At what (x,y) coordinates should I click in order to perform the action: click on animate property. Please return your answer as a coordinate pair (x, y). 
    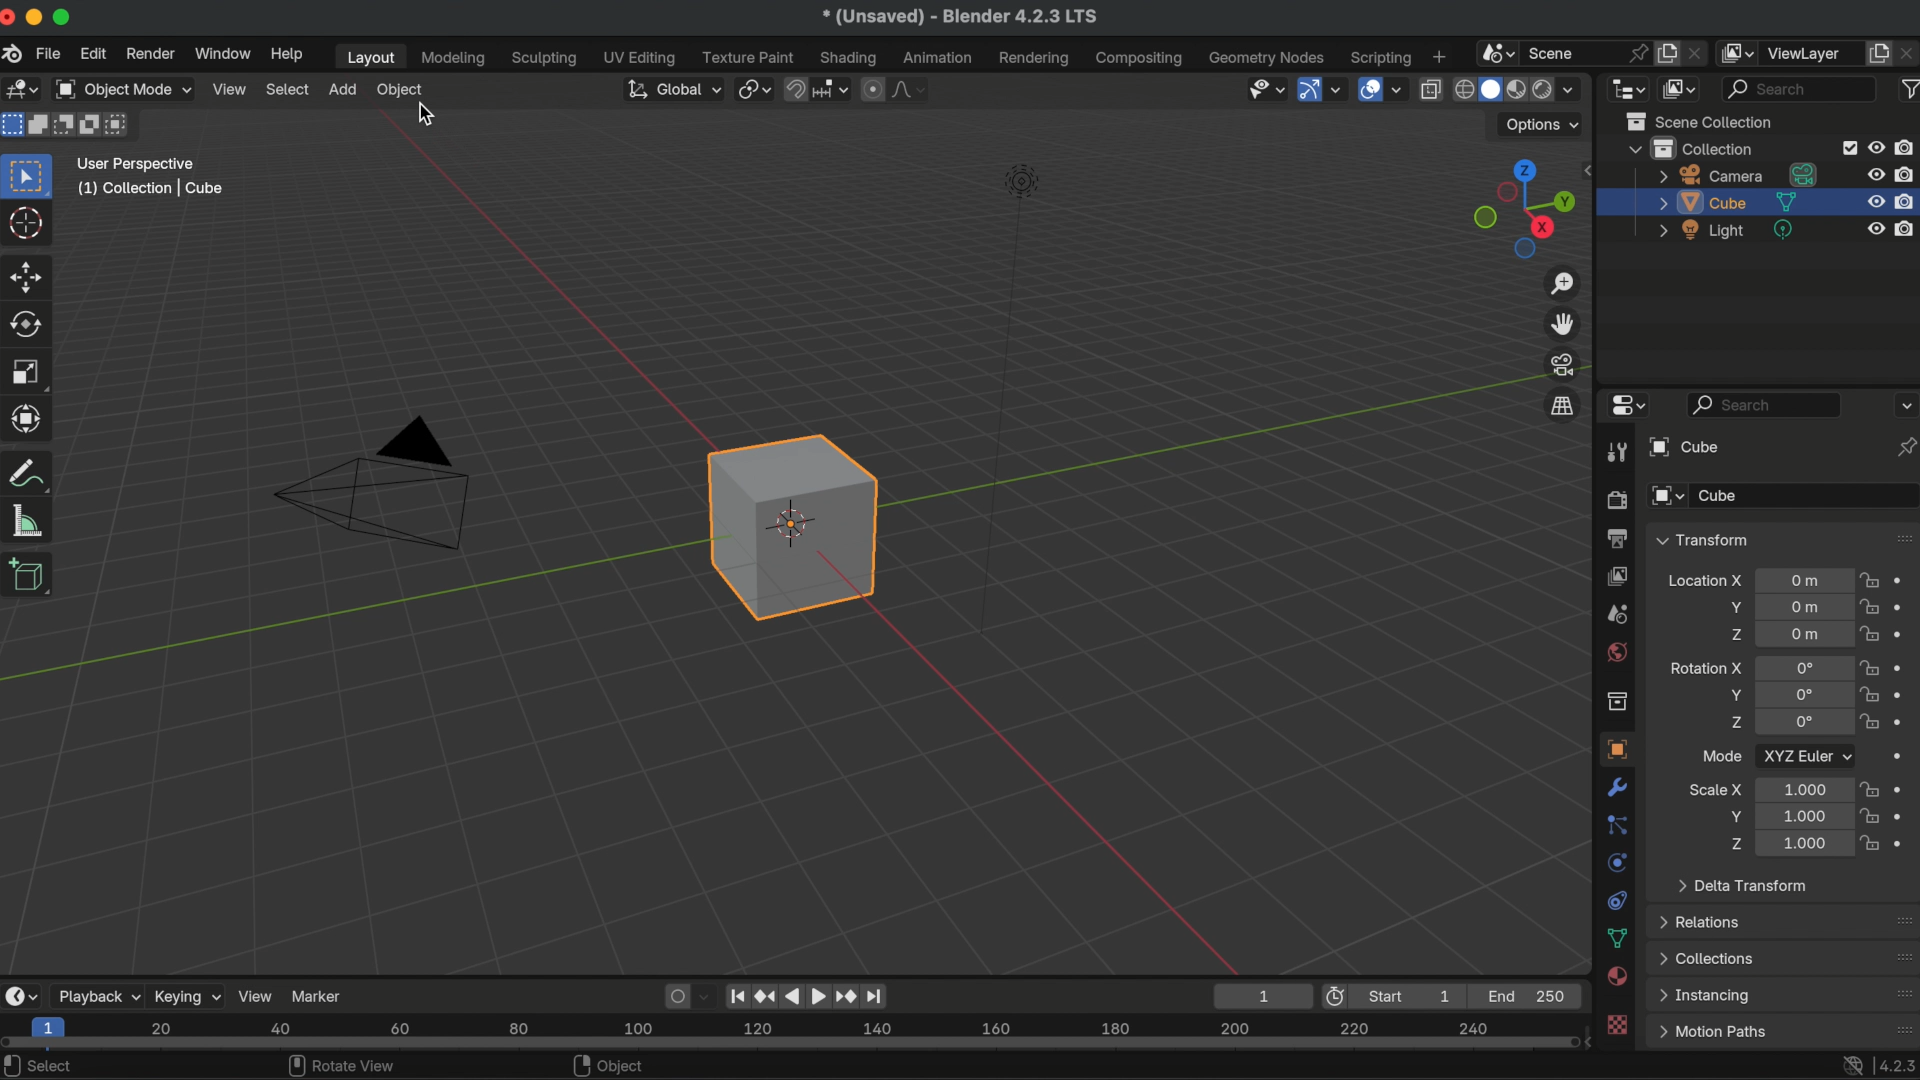
    Looking at the image, I should click on (1904, 815).